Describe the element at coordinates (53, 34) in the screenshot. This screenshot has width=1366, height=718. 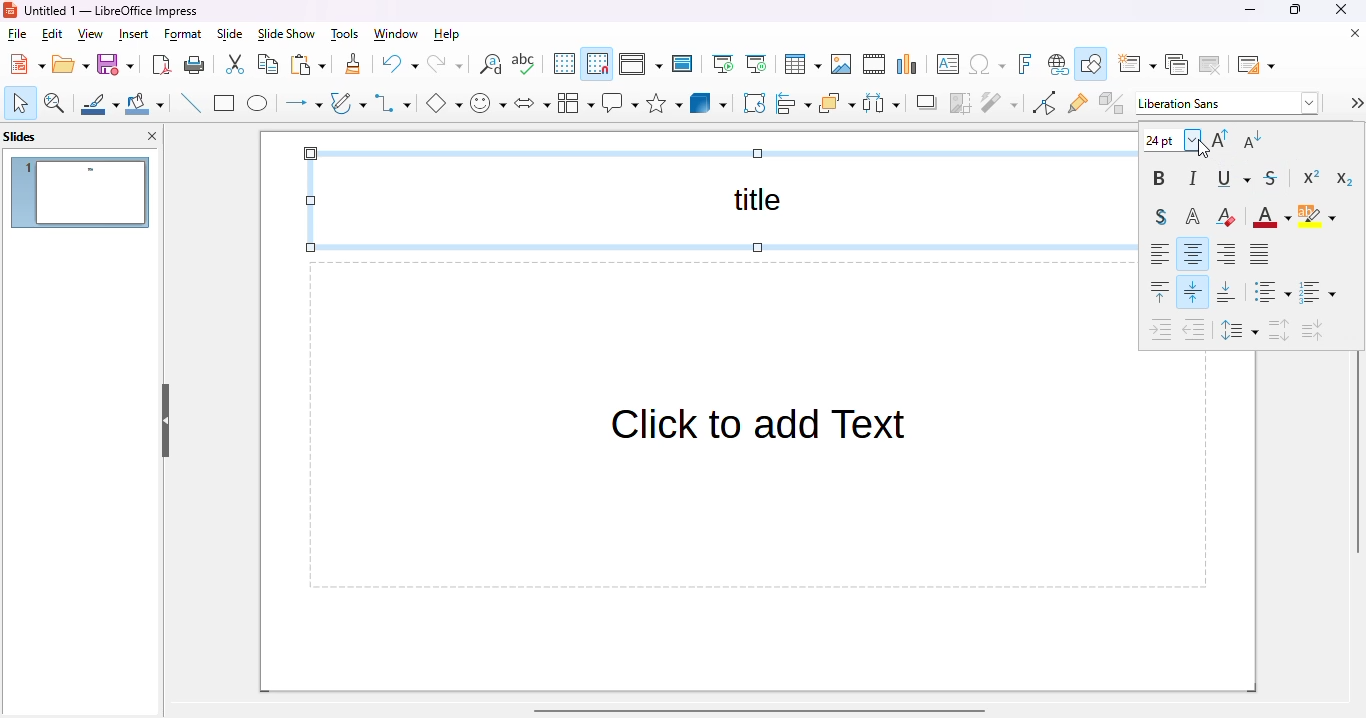
I see `edit` at that location.